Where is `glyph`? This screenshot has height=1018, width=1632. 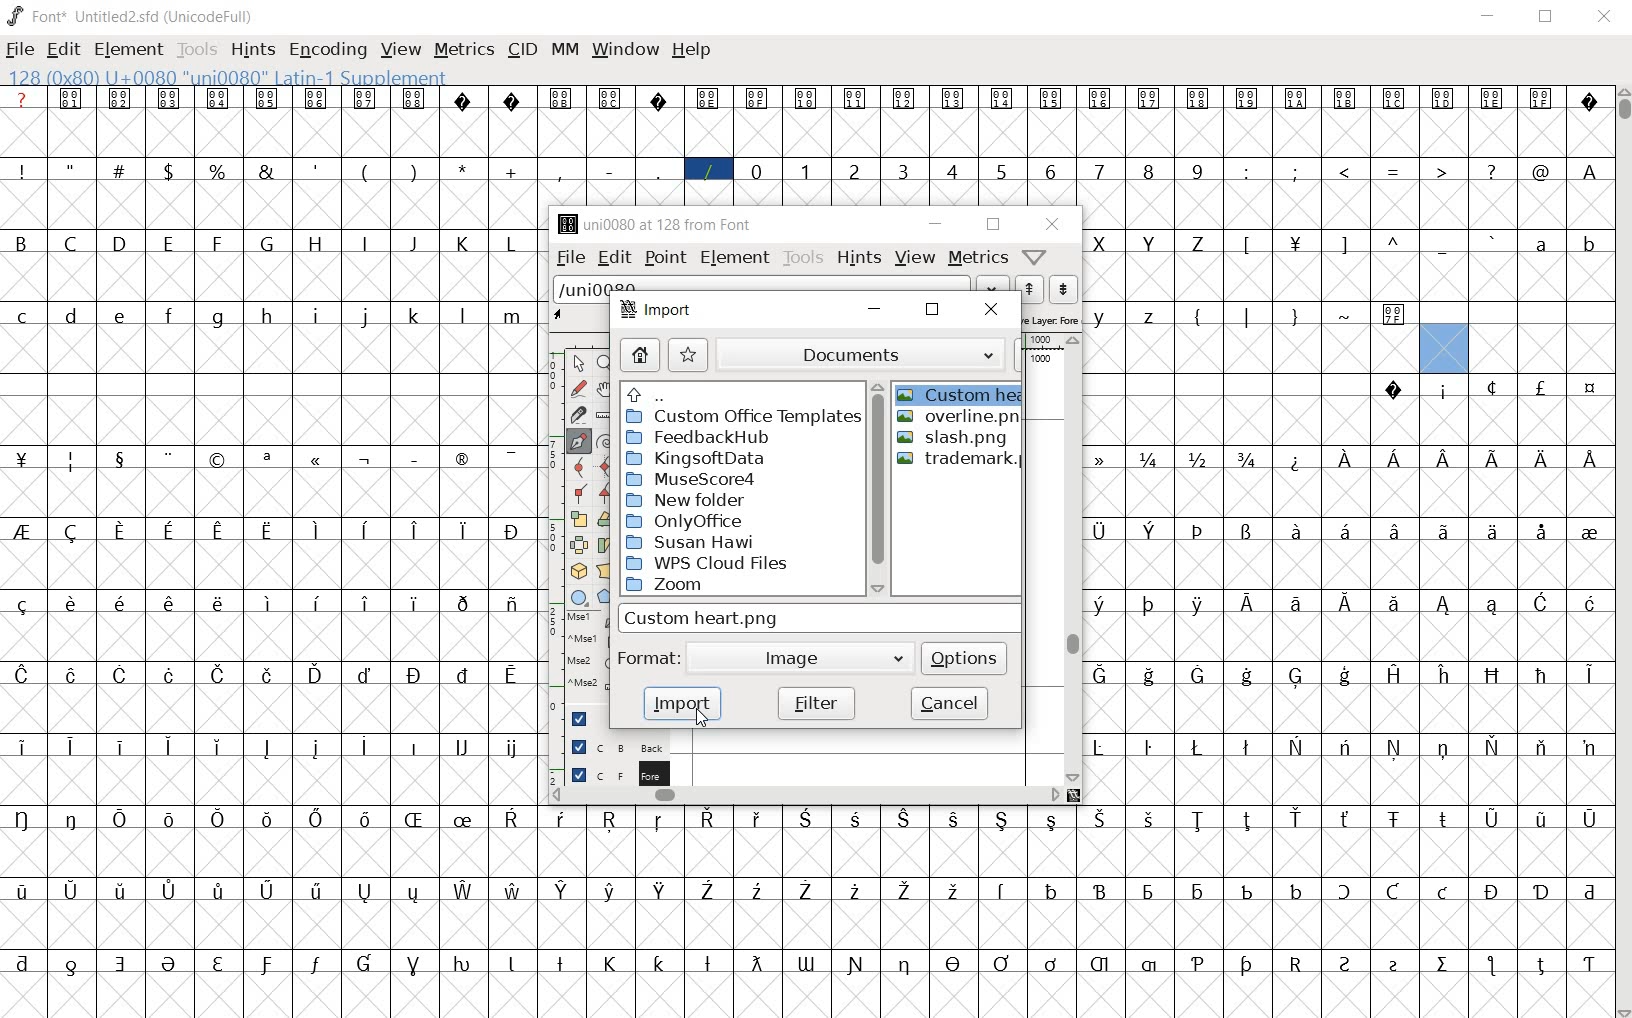 glyph is located at coordinates (658, 821).